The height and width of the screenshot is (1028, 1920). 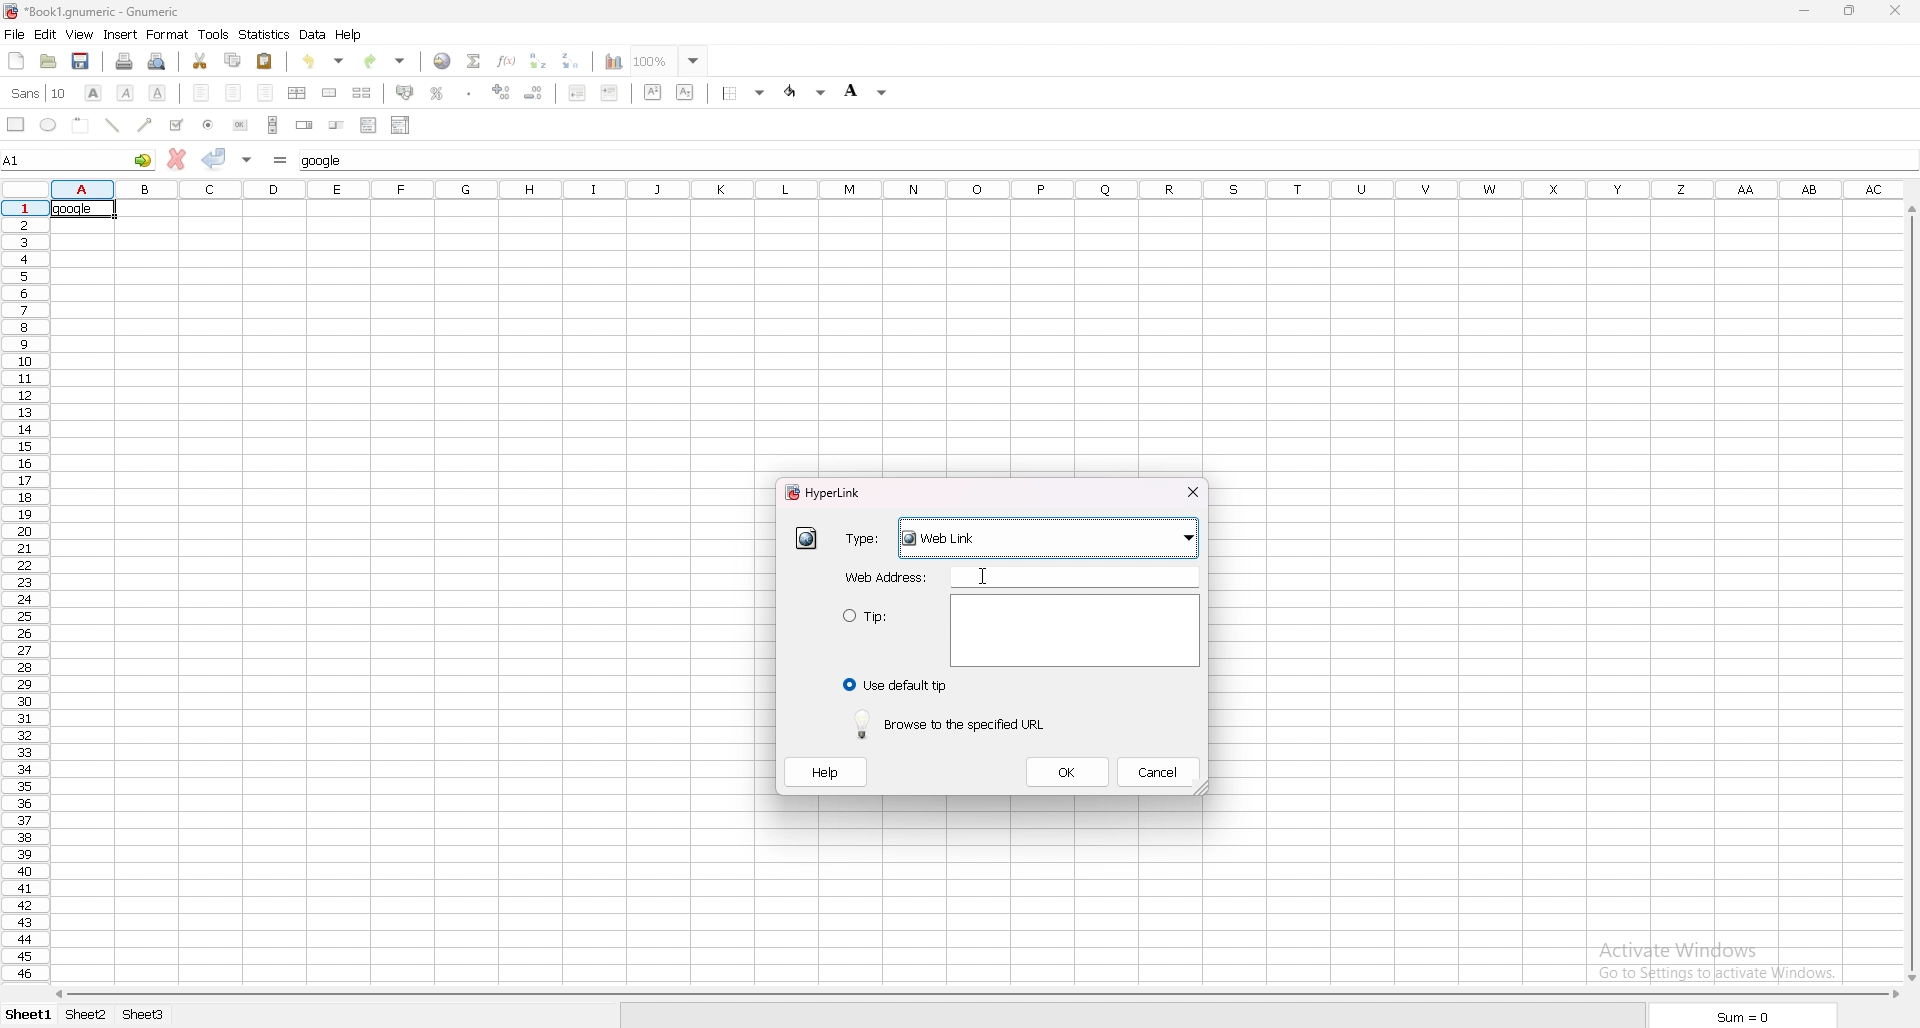 I want to click on bold, so click(x=94, y=93).